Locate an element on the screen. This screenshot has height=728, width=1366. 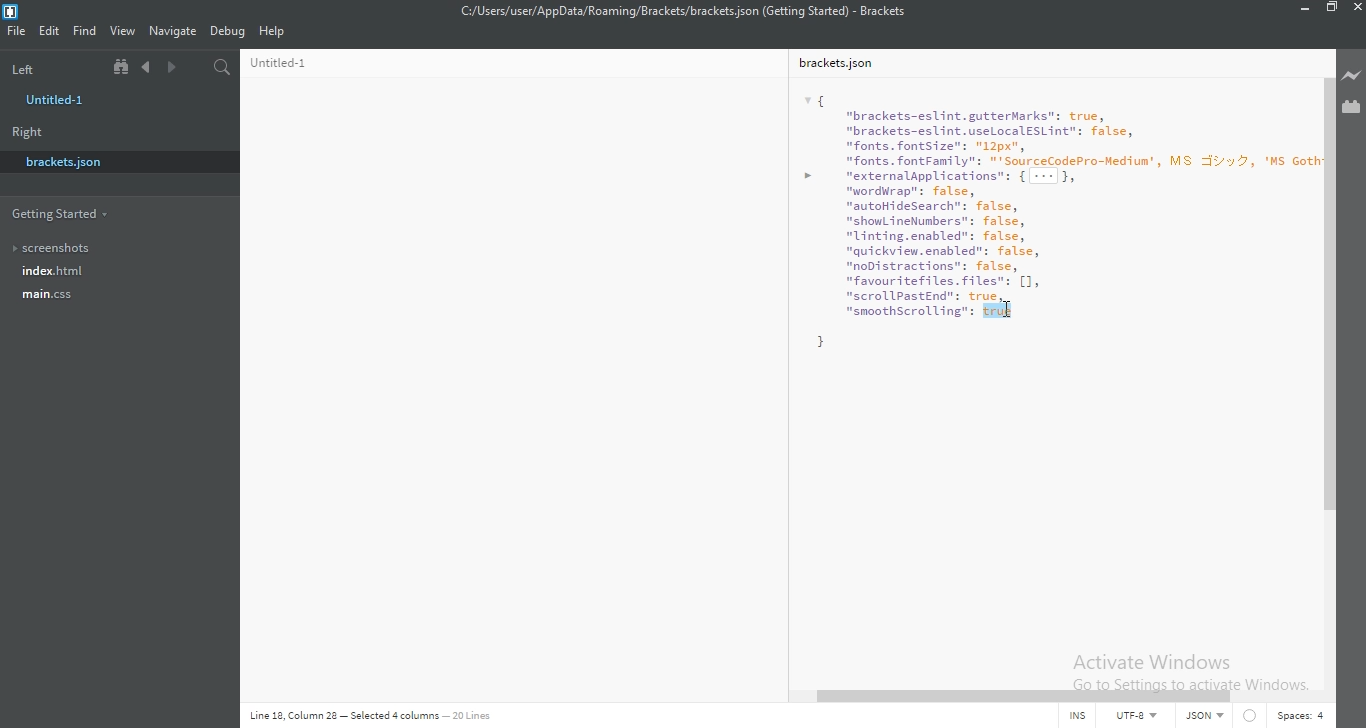
scroll bar is located at coordinates (1042, 697).